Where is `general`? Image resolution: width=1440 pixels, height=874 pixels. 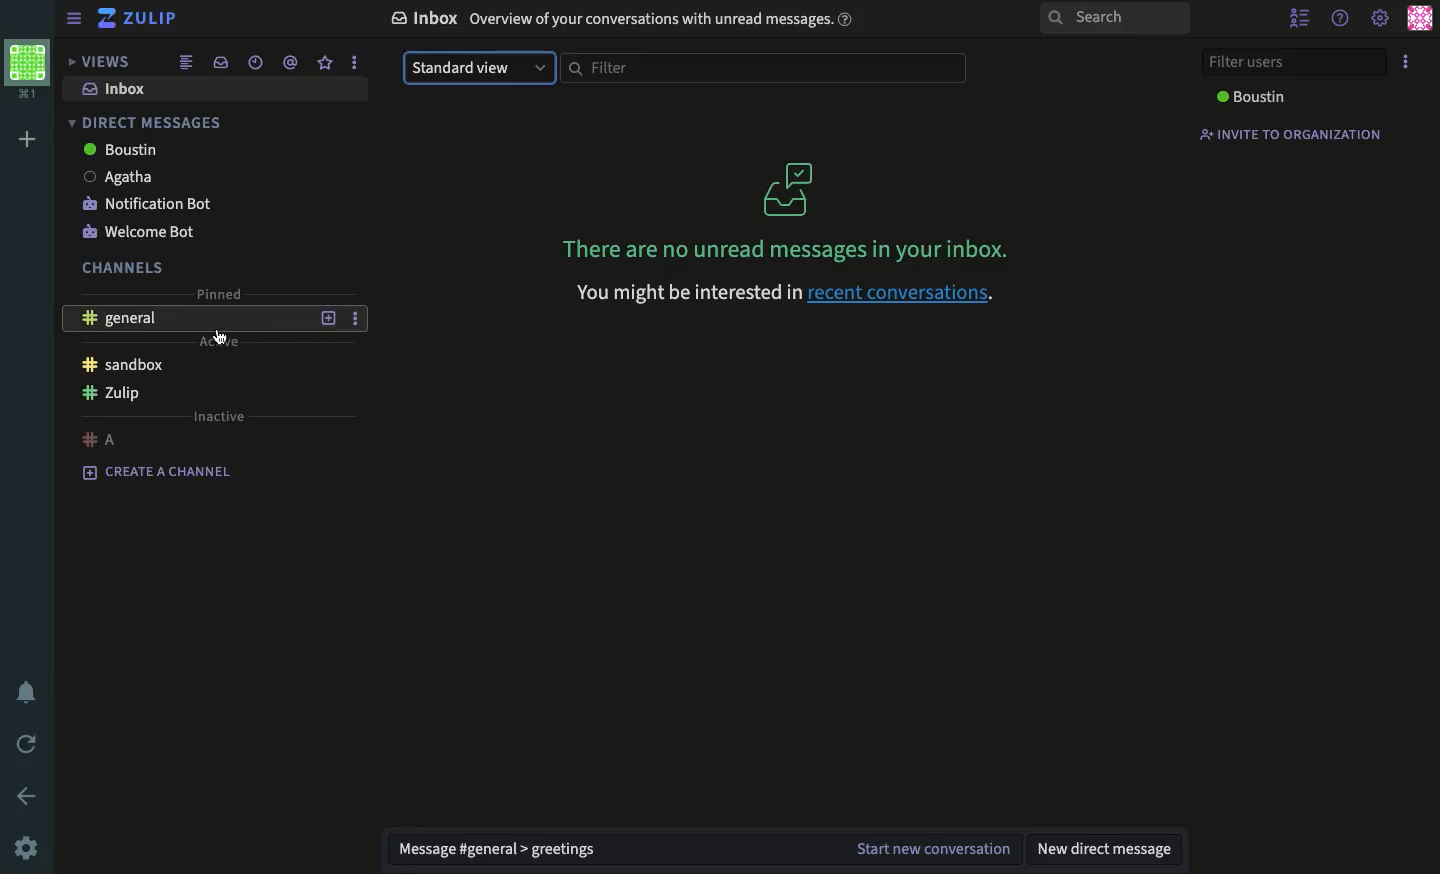 general is located at coordinates (124, 317).